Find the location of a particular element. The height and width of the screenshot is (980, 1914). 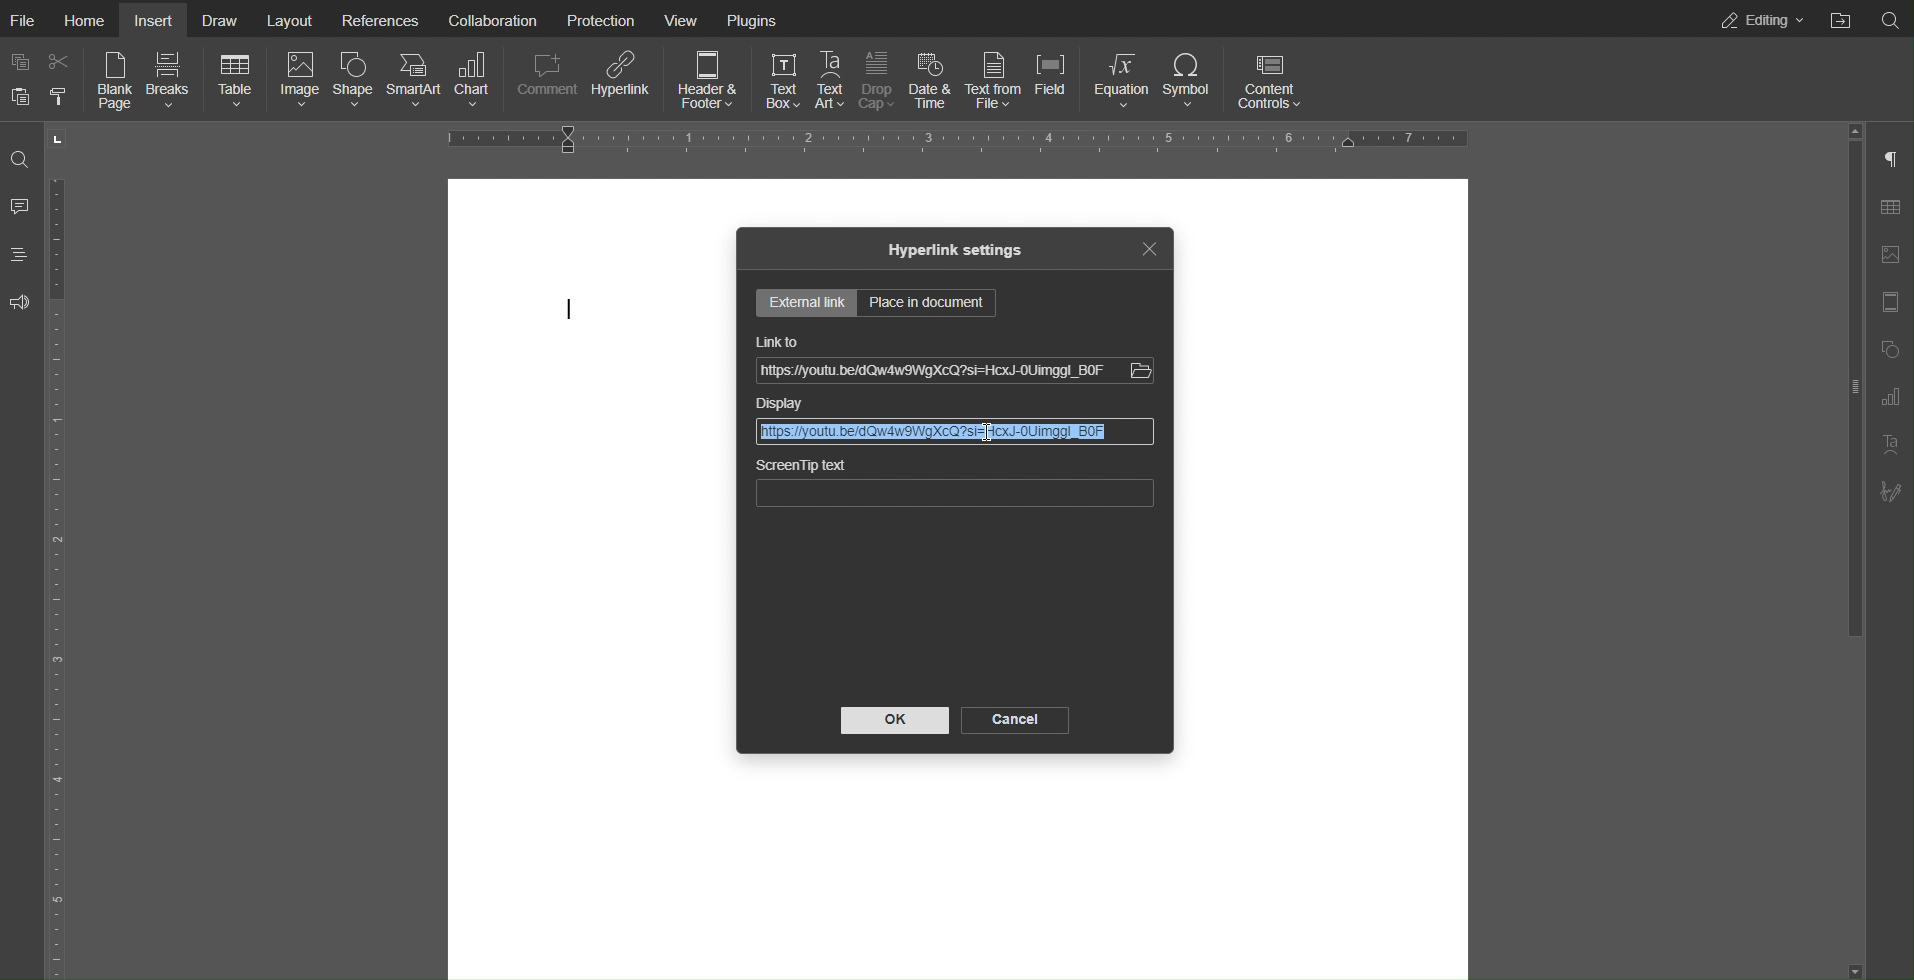

Cancel is located at coordinates (1014, 720).